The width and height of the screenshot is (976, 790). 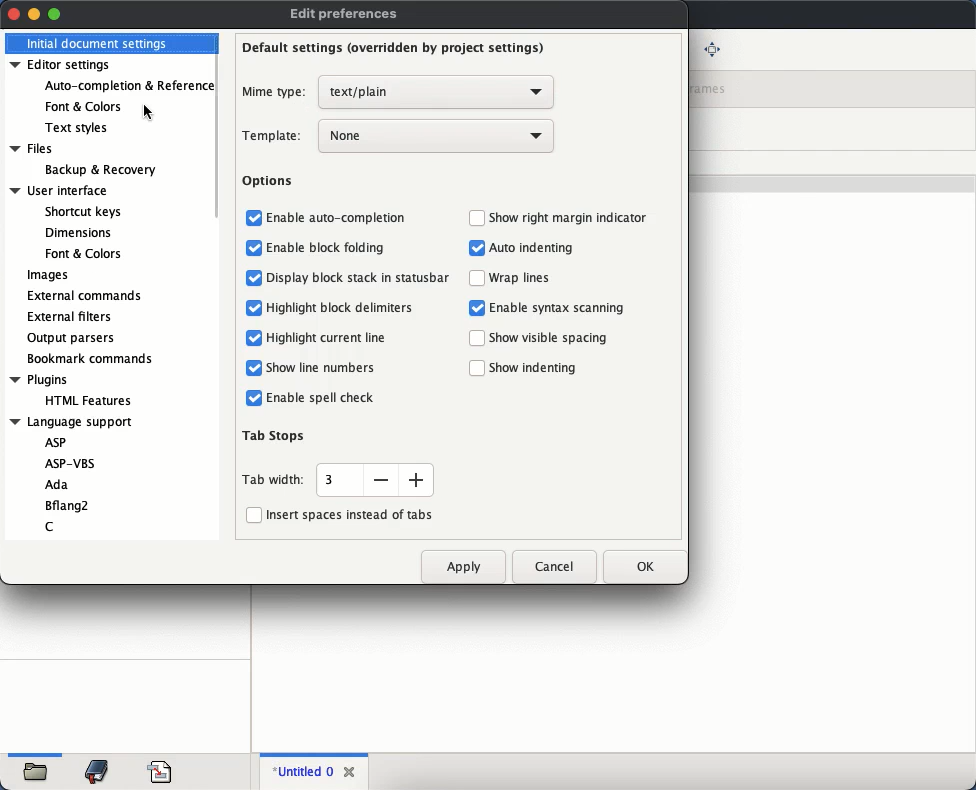 I want to click on edit preferences, so click(x=343, y=13).